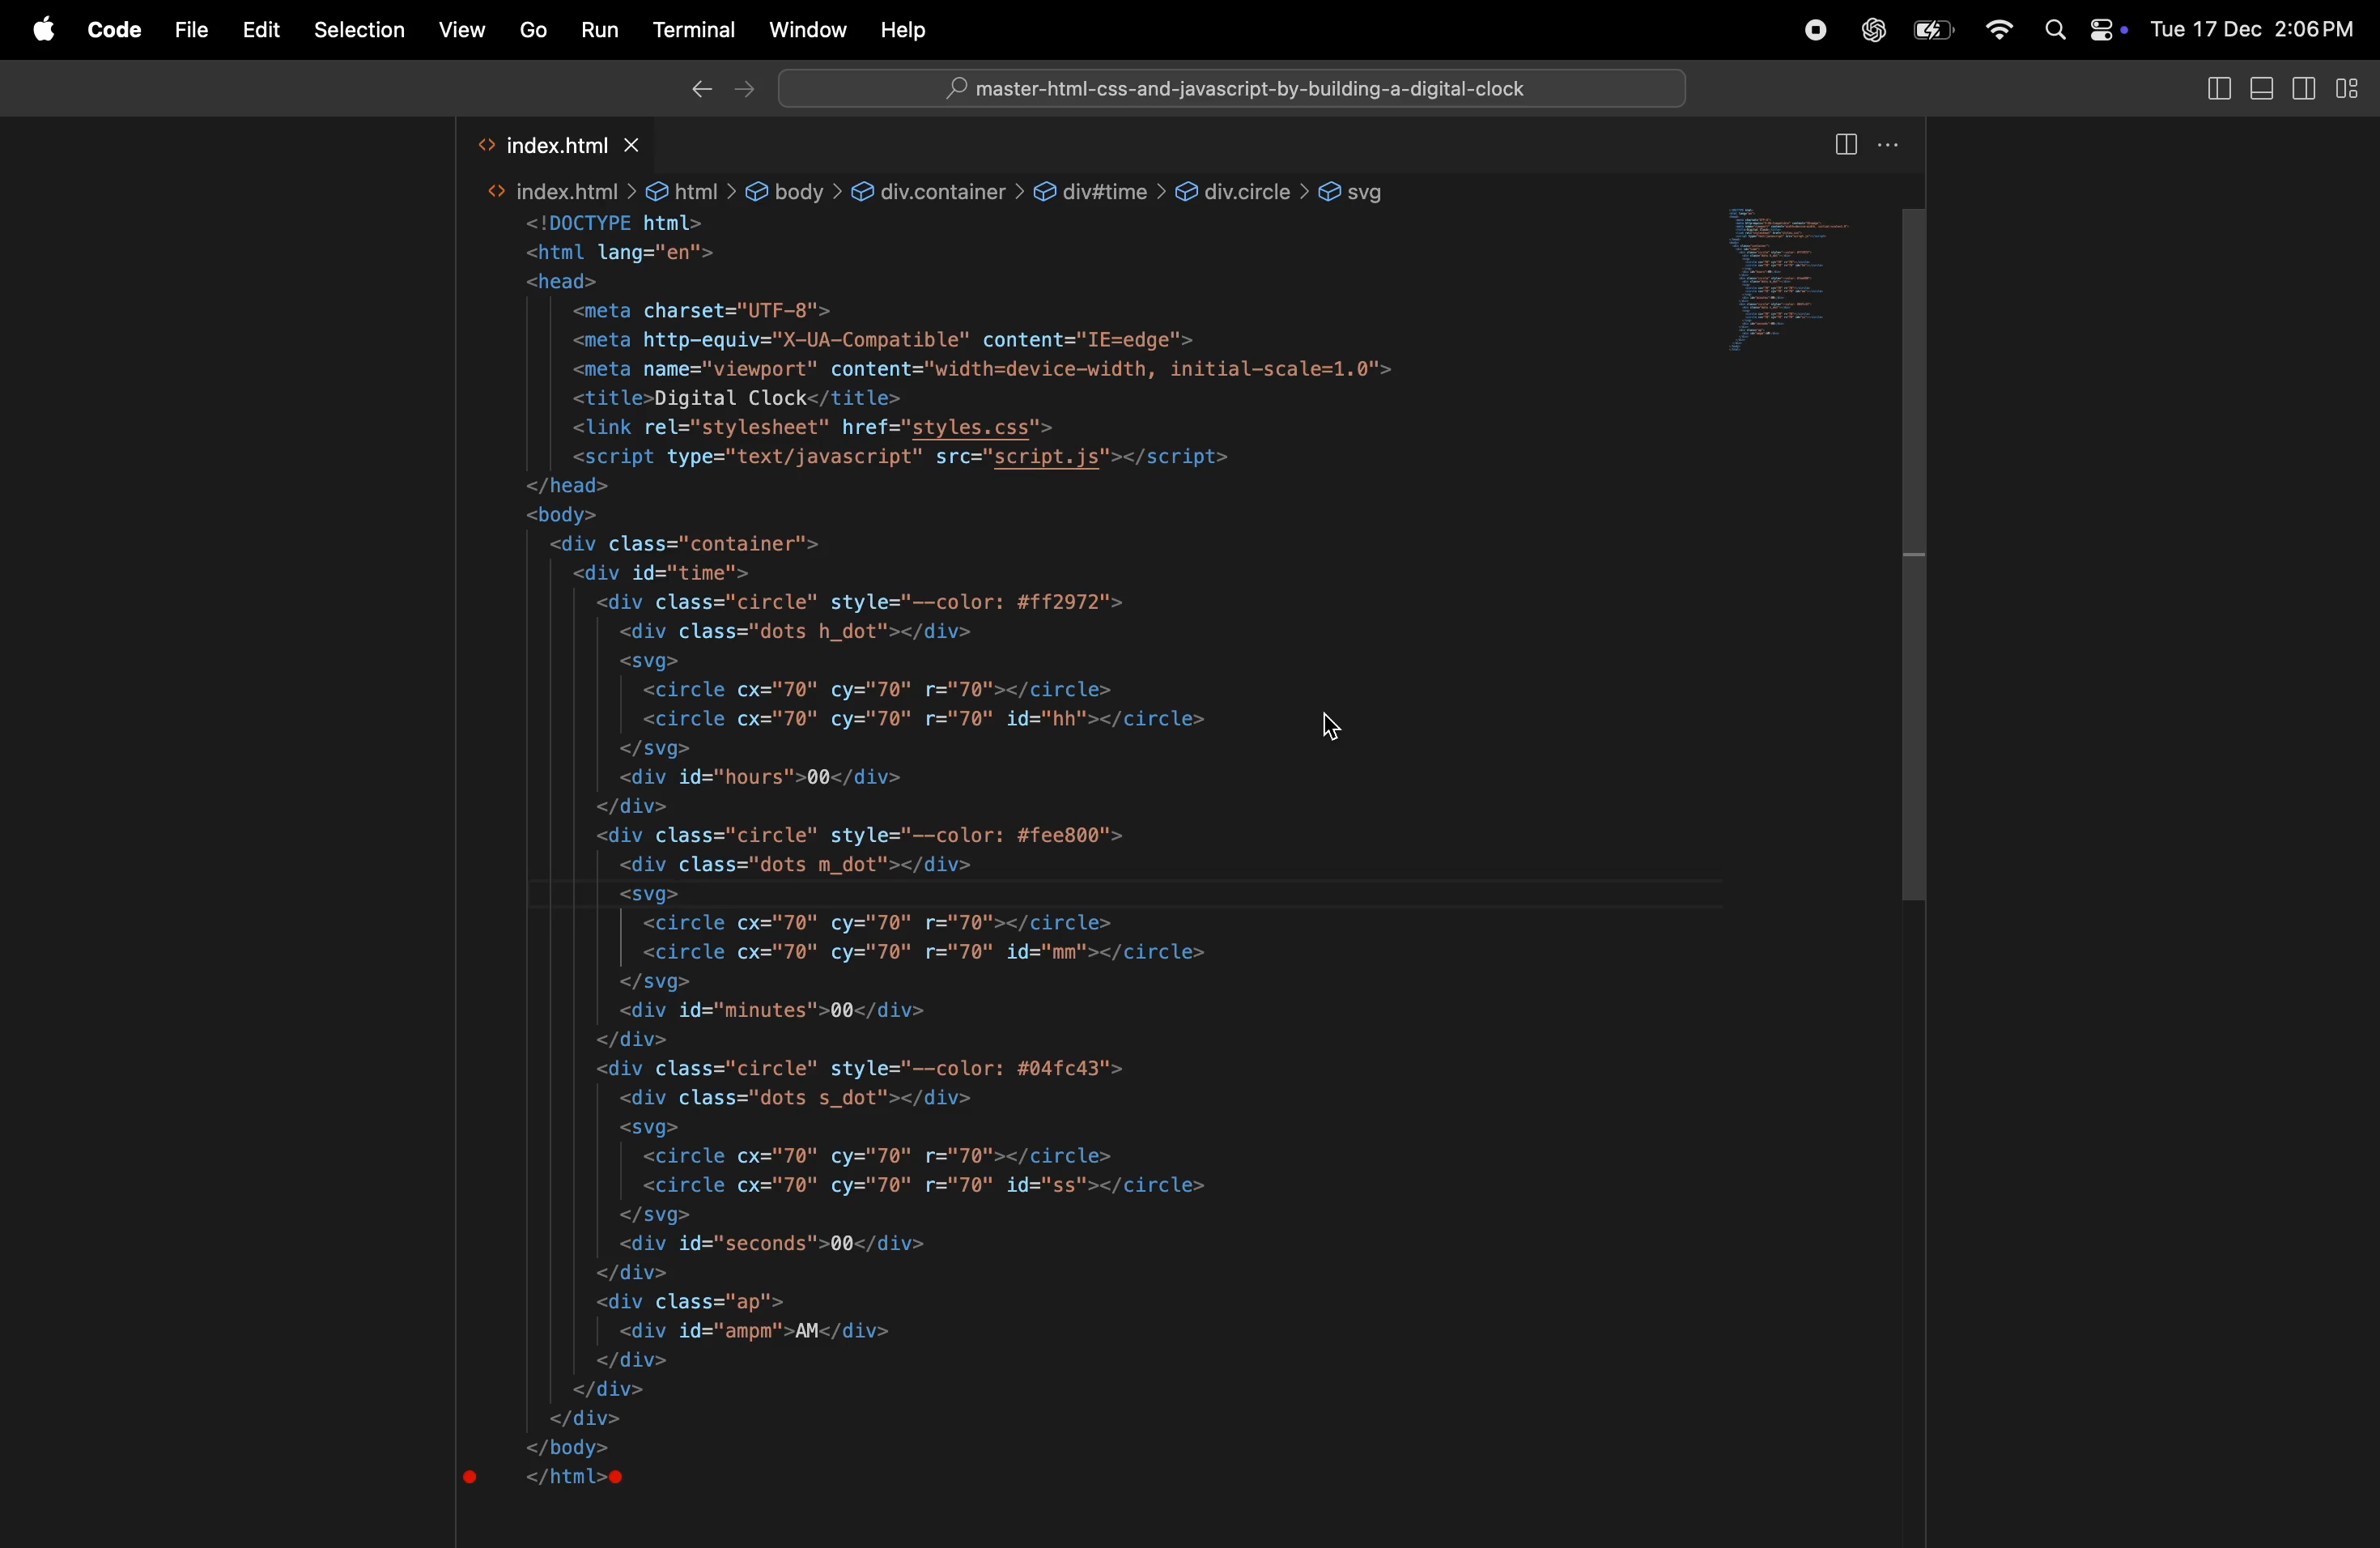  Describe the element at coordinates (1237, 88) in the screenshot. I see `Search Bar` at that location.